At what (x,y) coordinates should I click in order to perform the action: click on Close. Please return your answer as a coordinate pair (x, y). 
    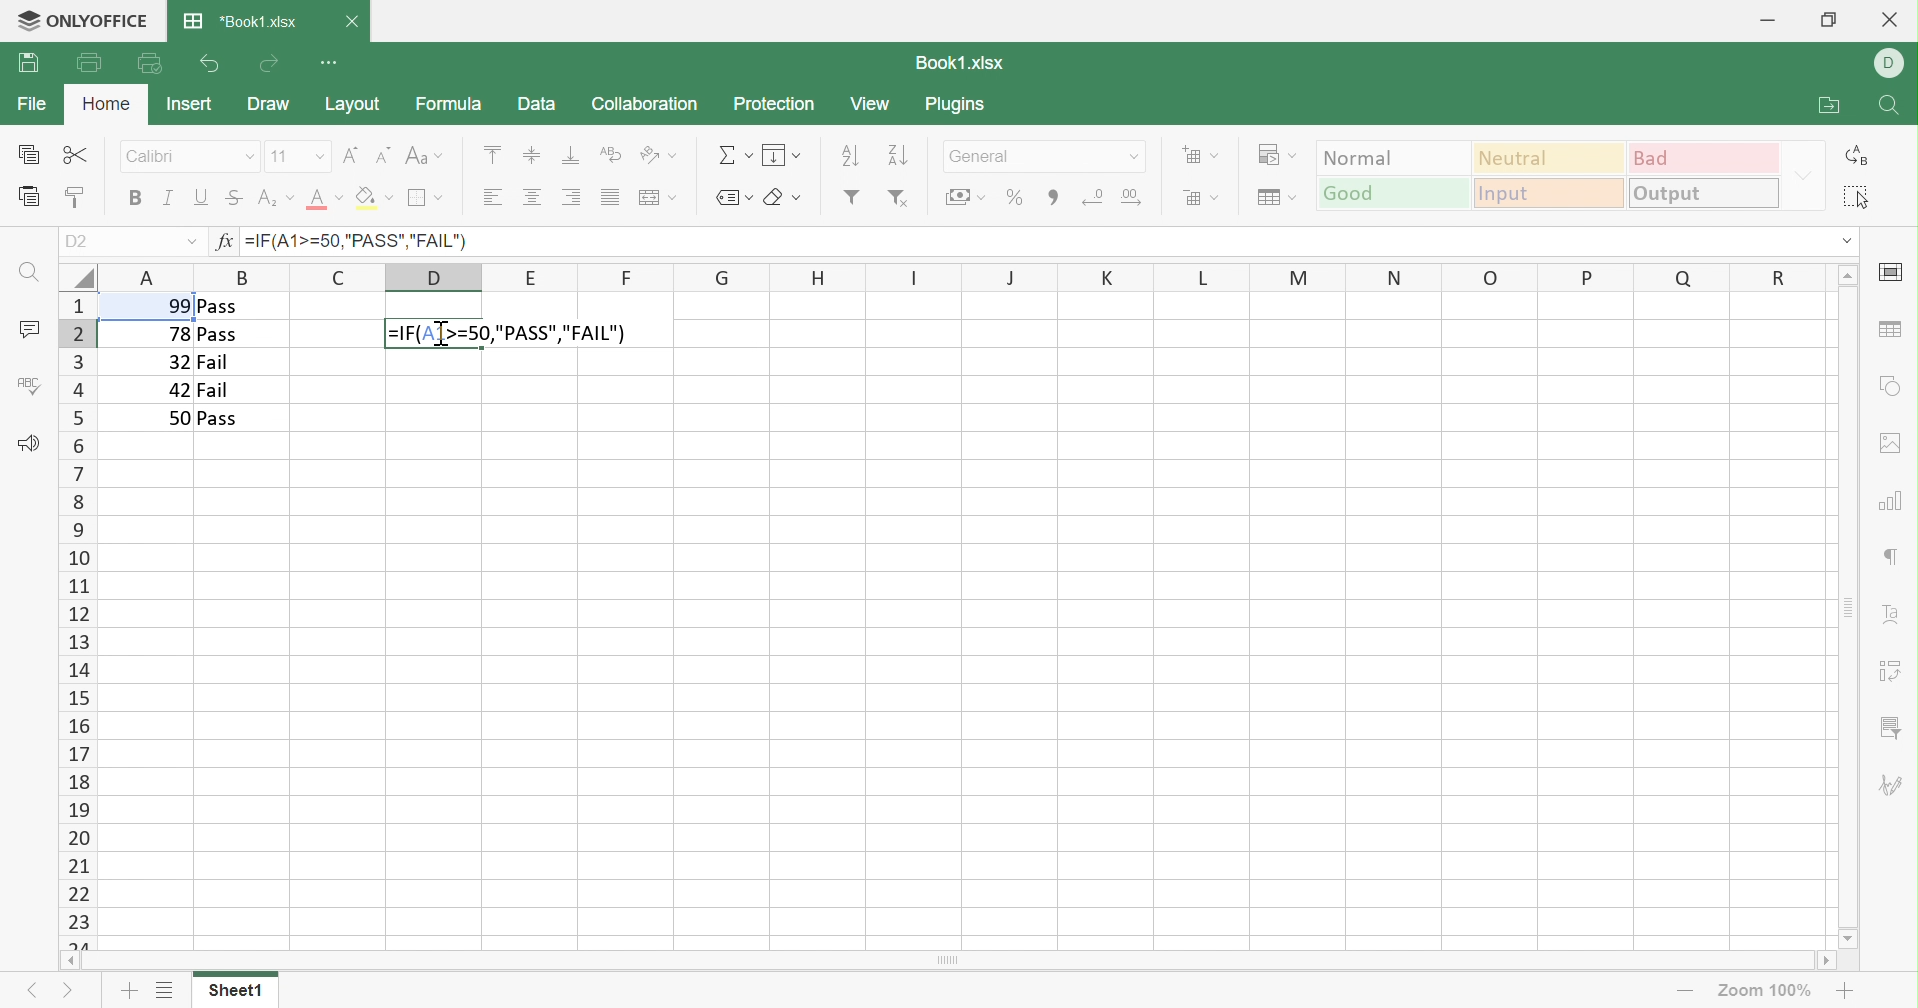
    Looking at the image, I should click on (1894, 18).